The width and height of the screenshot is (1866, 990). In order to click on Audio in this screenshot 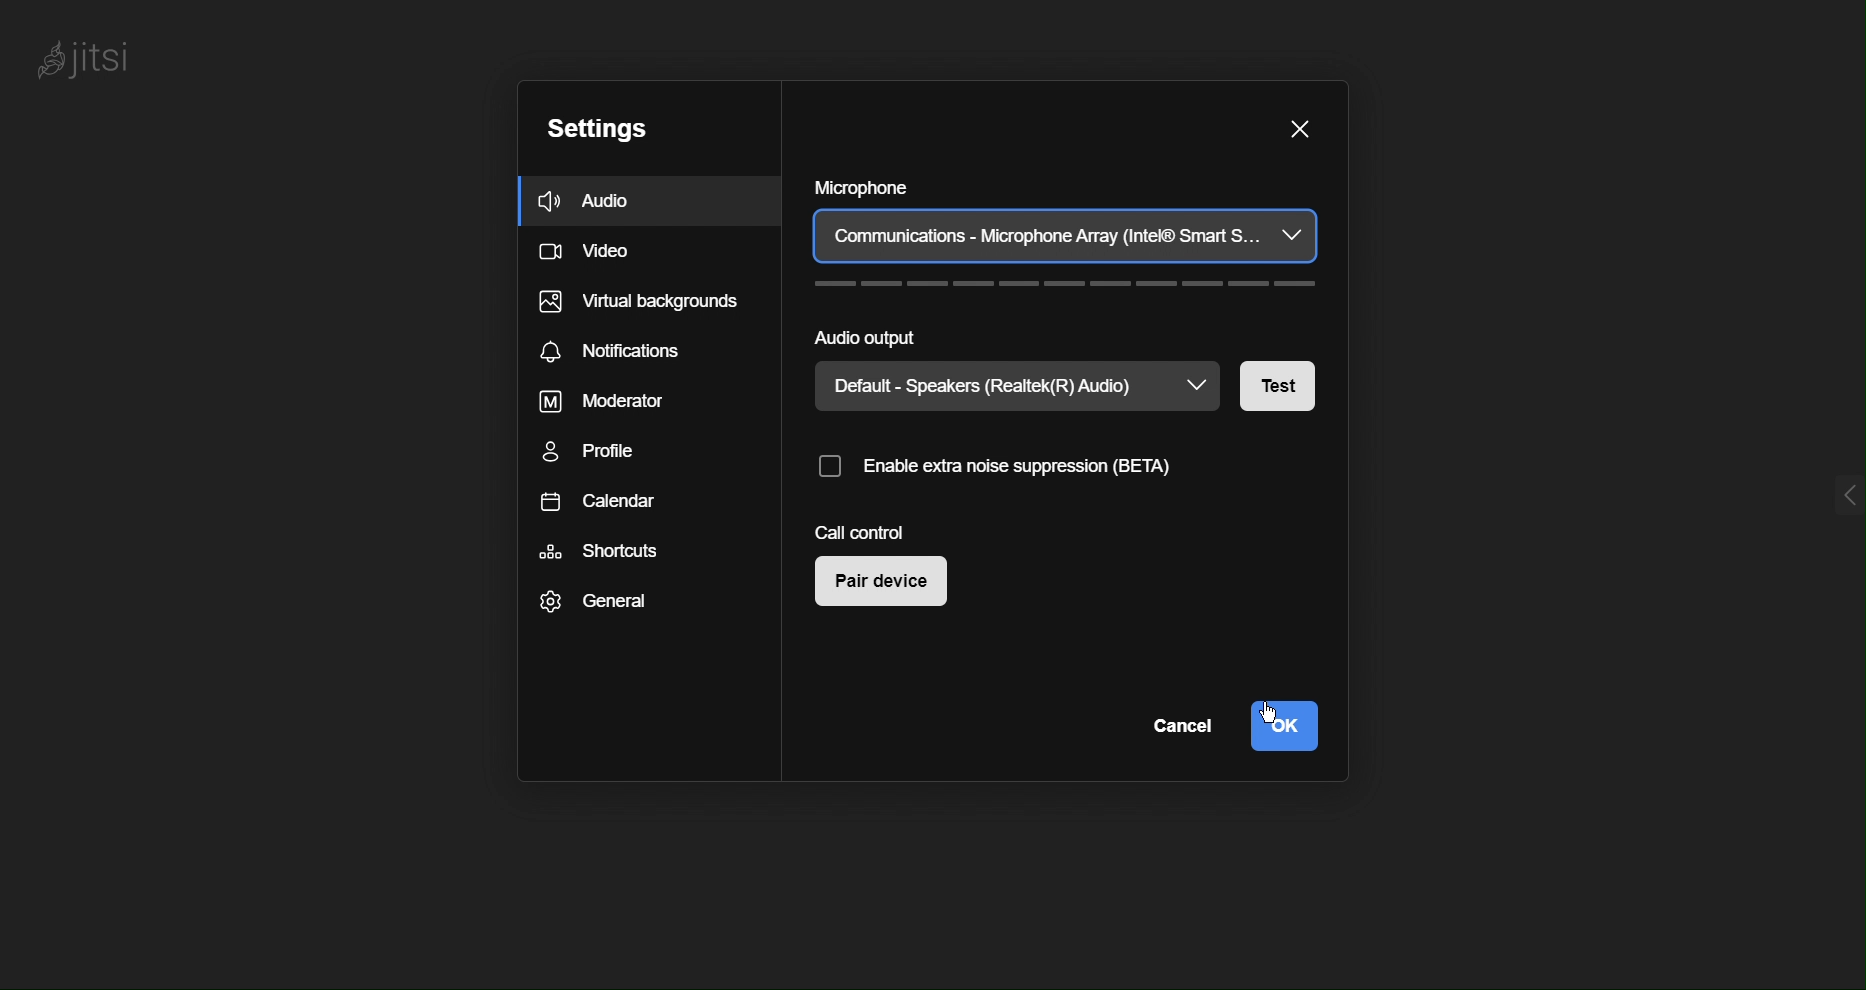, I will do `click(596, 203)`.